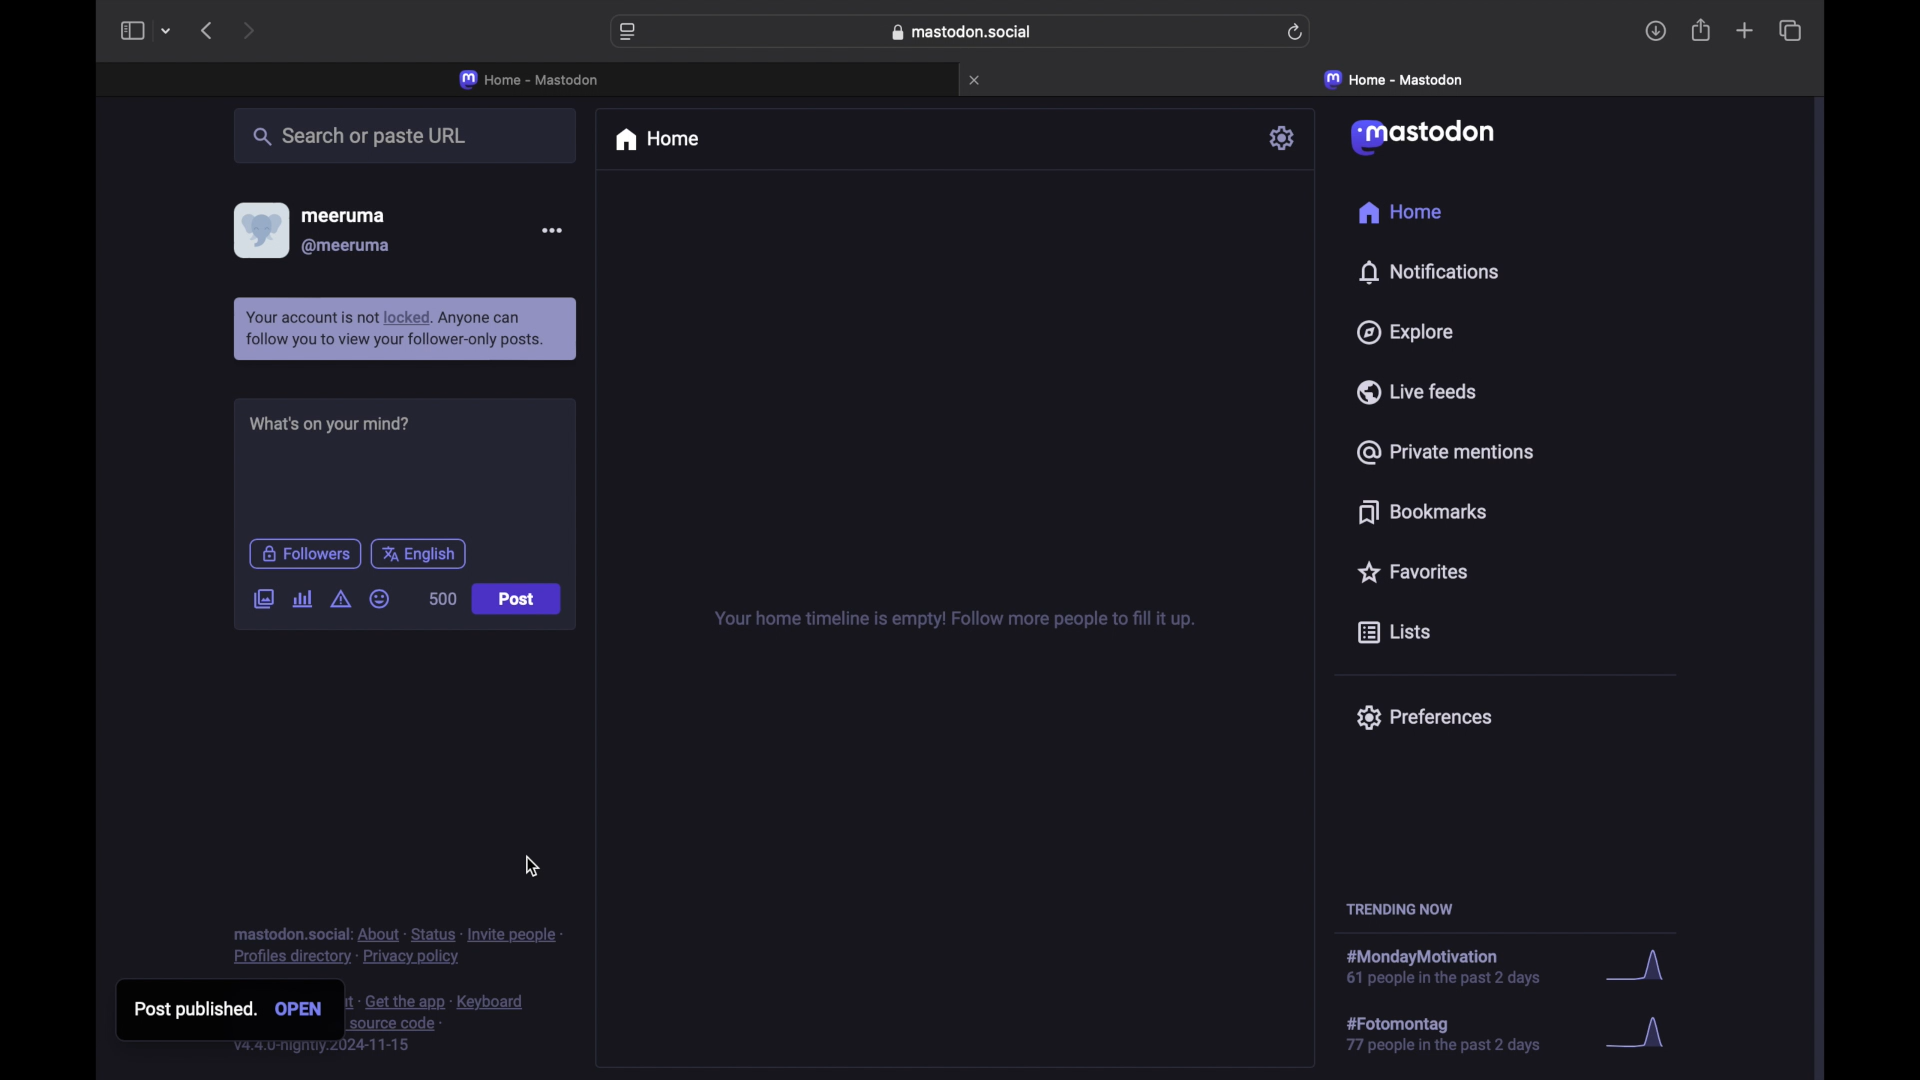 The width and height of the screenshot is (1920, 1080). Describe the element at coordinates (962, 32) in the screenshot. I see `web address` at that location.